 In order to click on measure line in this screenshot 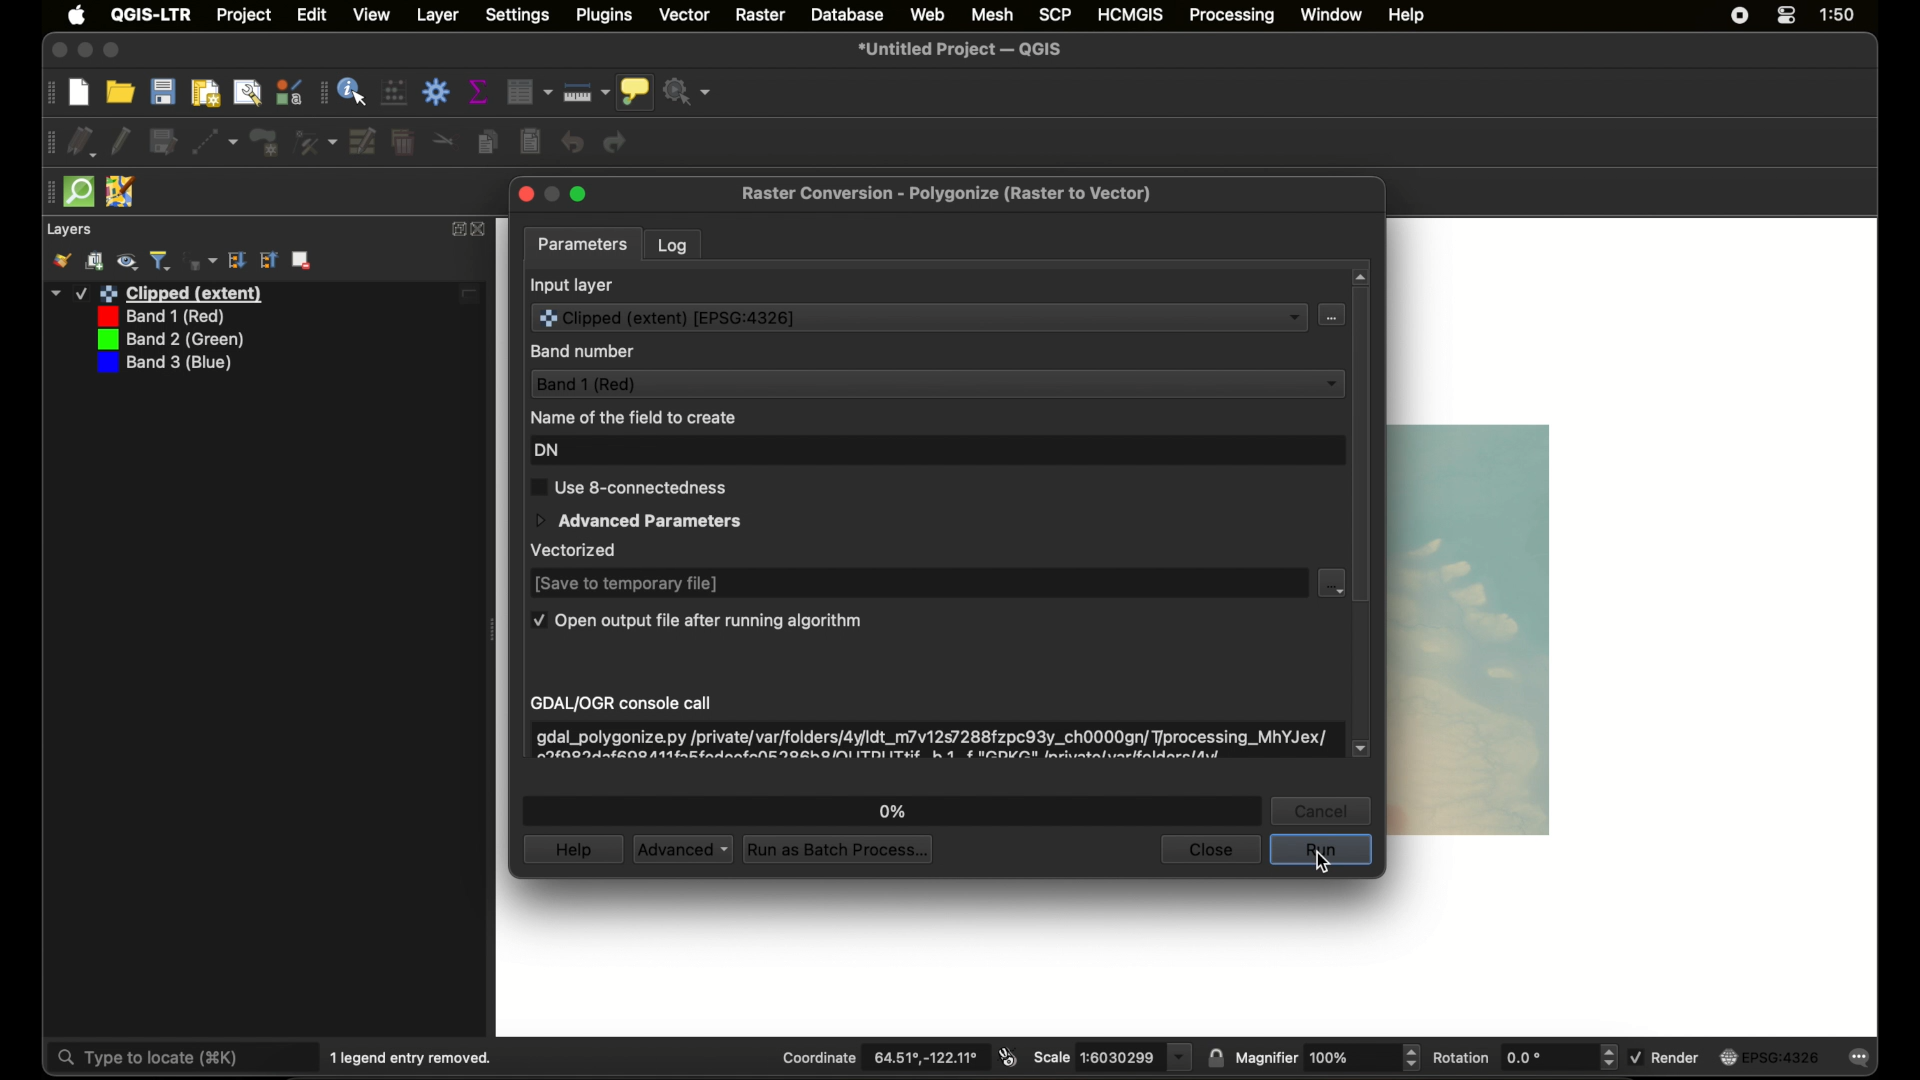, I will do `click(585, 93)`.